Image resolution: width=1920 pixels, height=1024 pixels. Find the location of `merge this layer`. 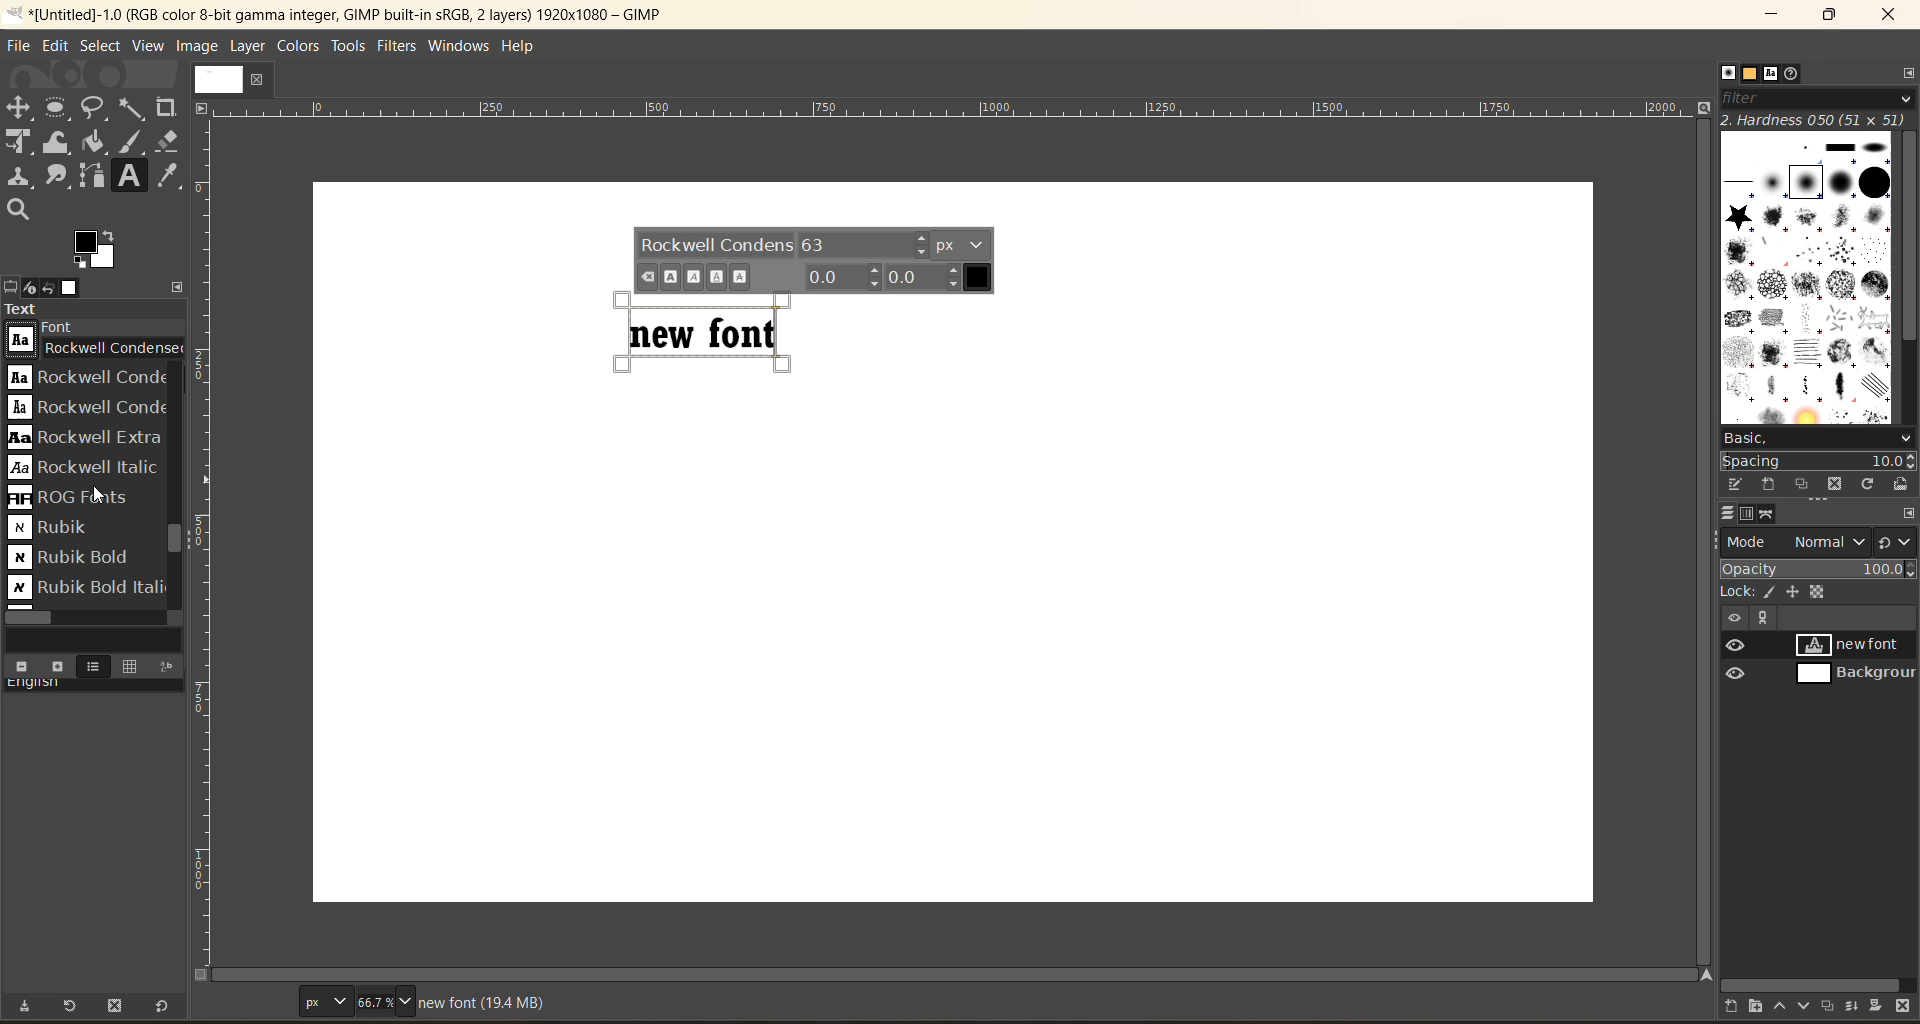

merge this layer is located at coordinates (1859, 1008).